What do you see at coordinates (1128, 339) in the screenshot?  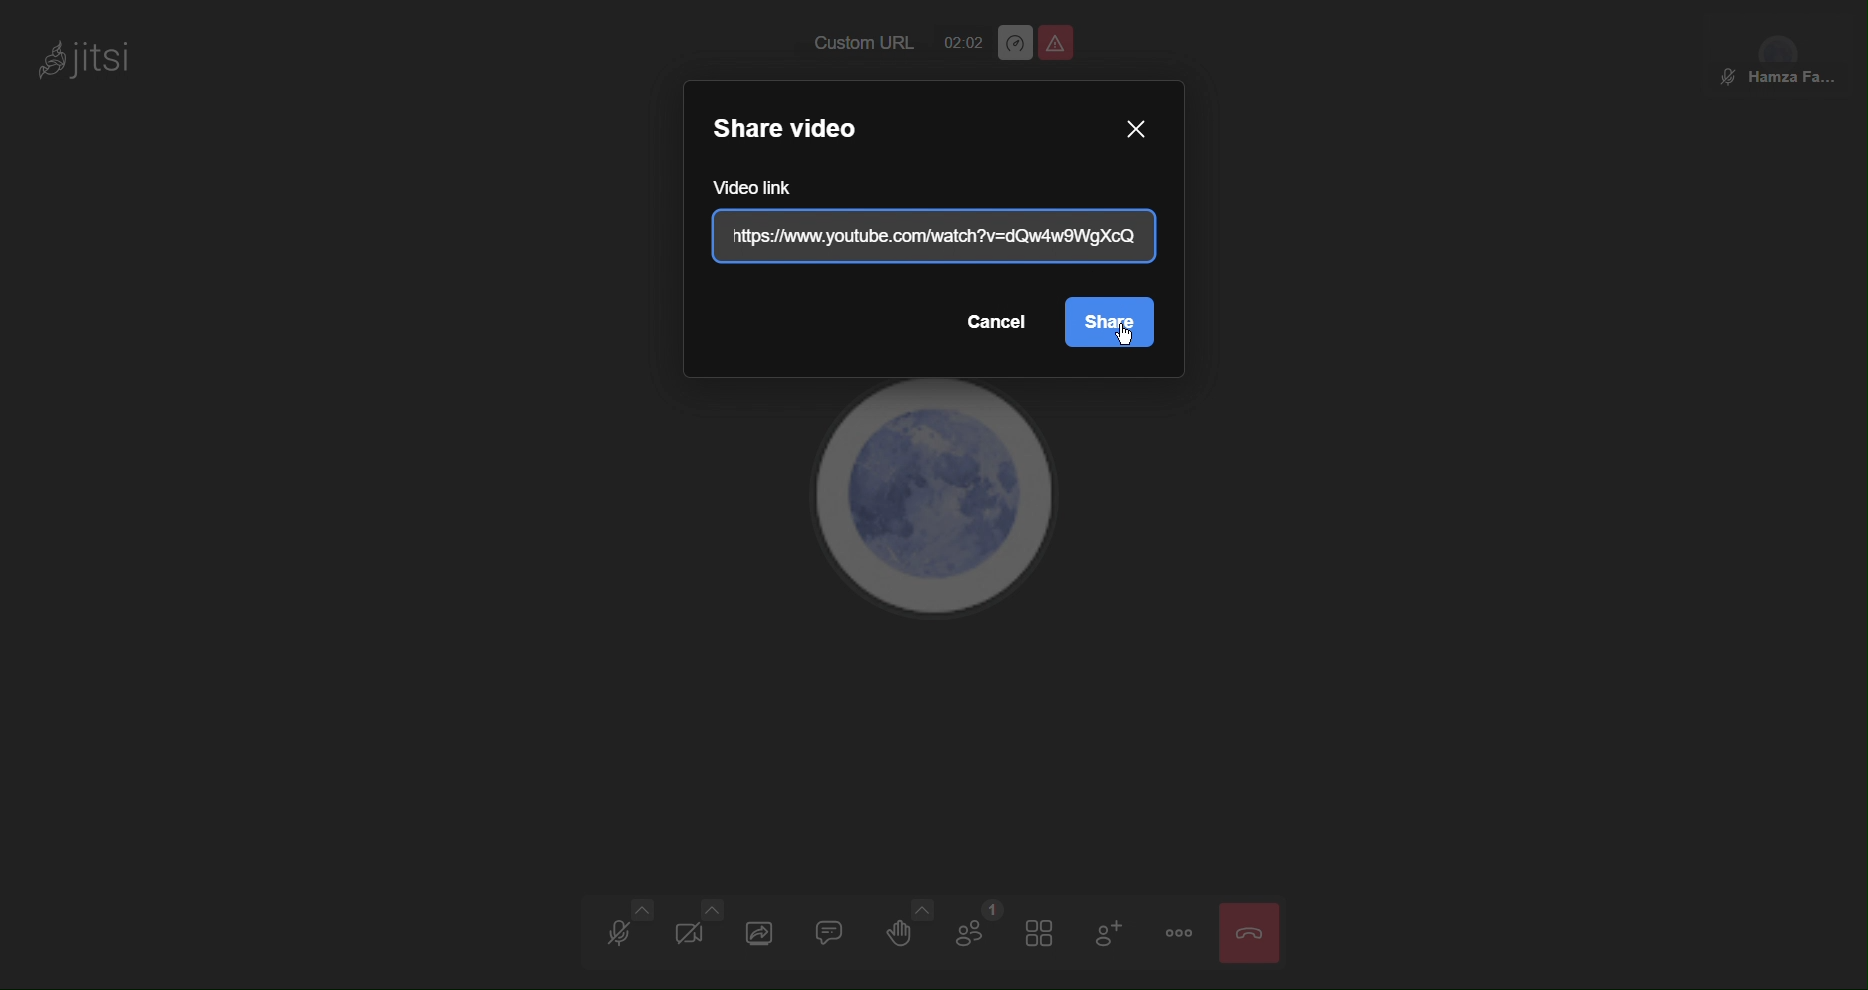 I see `cursor` at bounding box center [1128, 339].